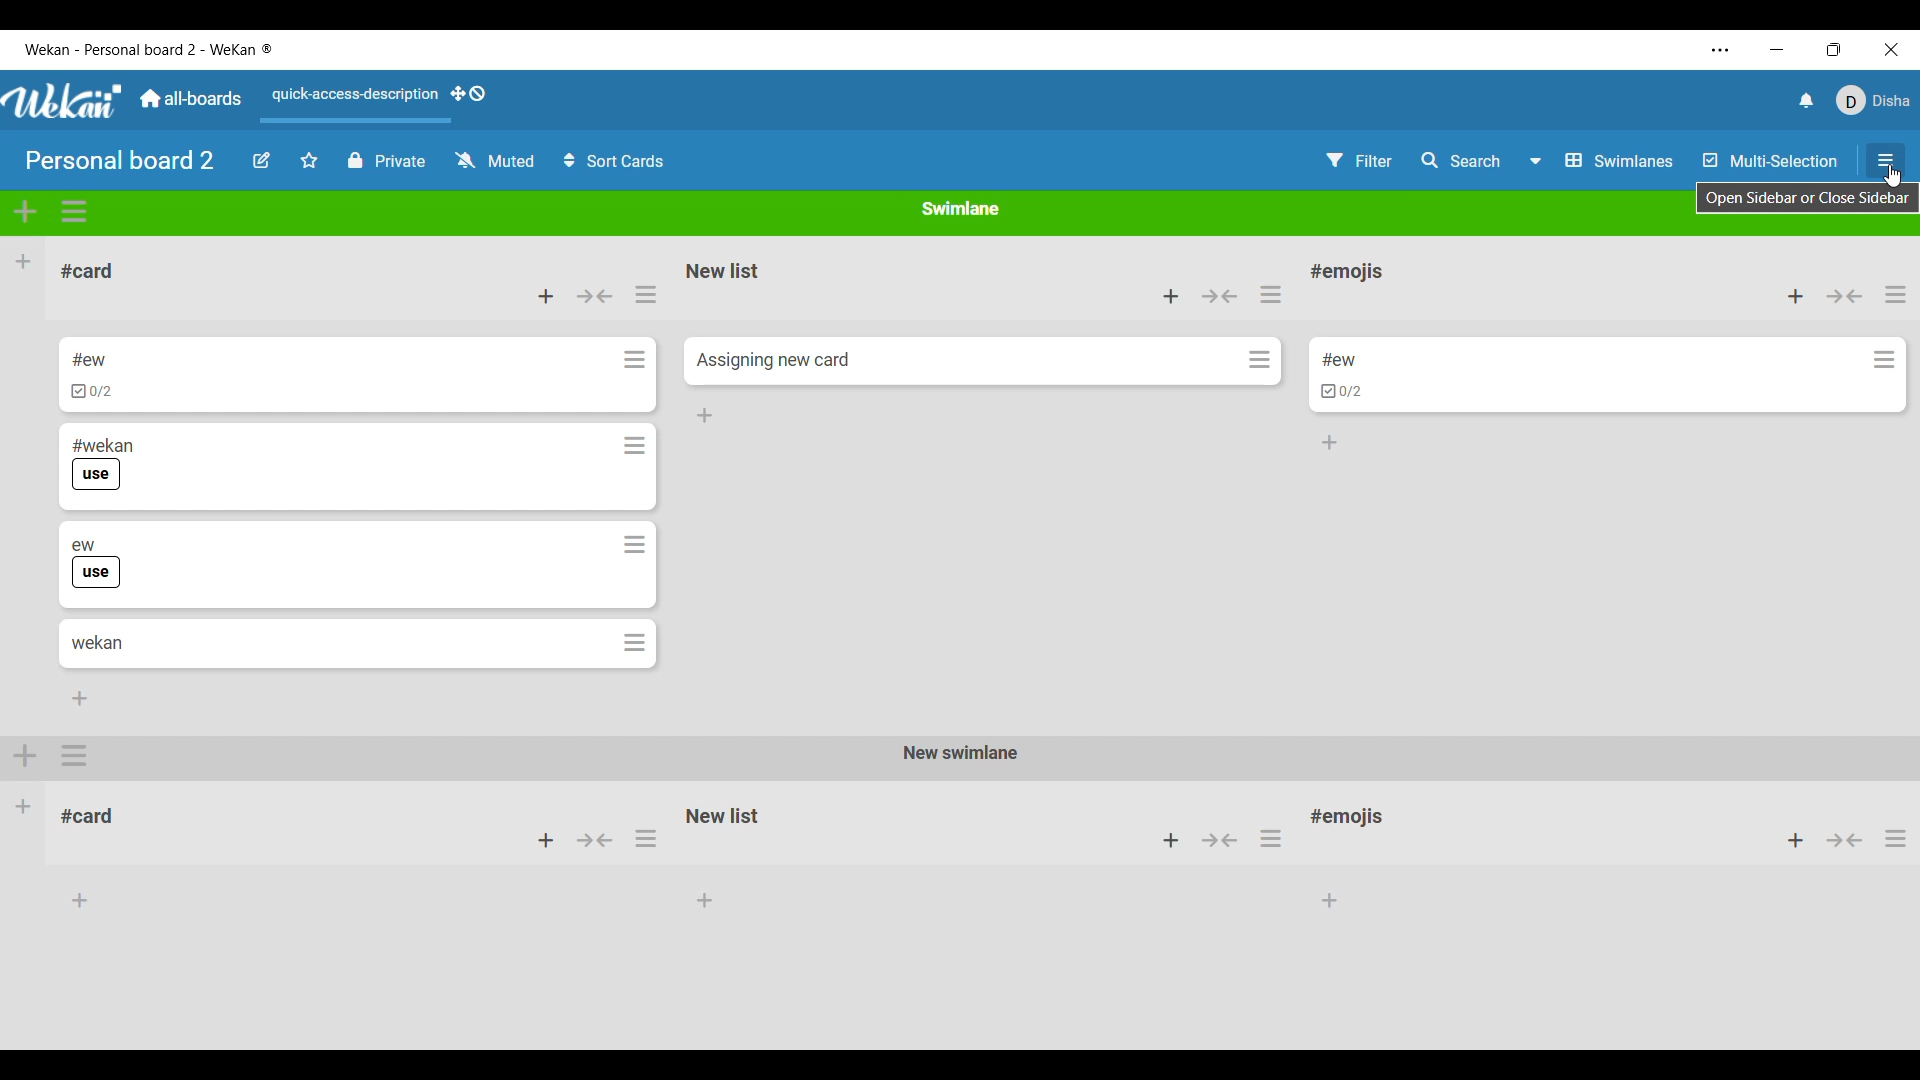 The height and width of the screenshot is (1080, 1920). Describe the element at coordinates (1342, 391) in the screenshot. I see `Indicates checklist` at that location.